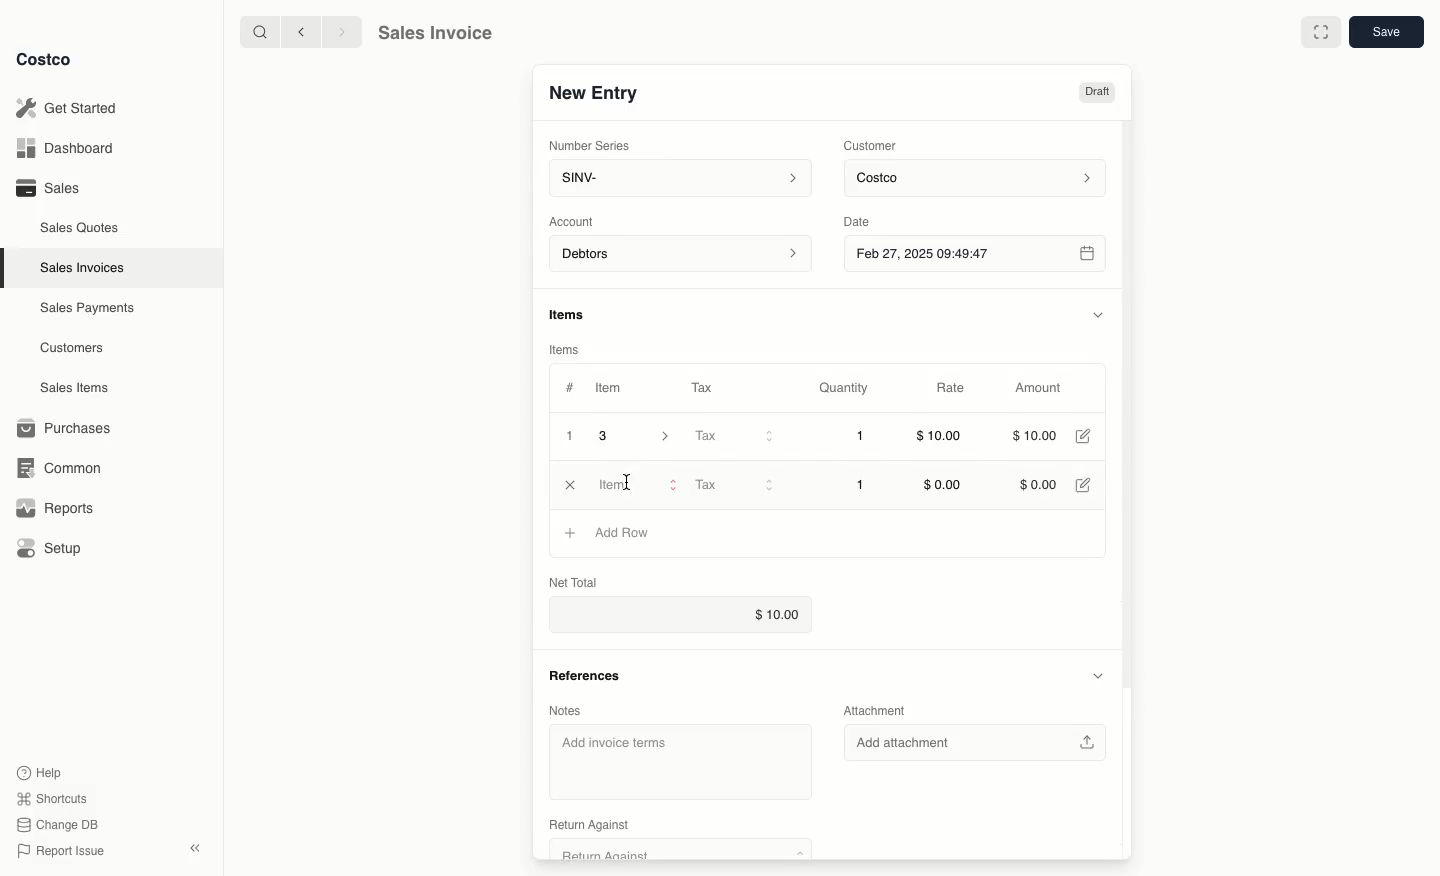 The height and width of the screenshot is (876, 1440). I want to click on Rate, so click(952, 389).